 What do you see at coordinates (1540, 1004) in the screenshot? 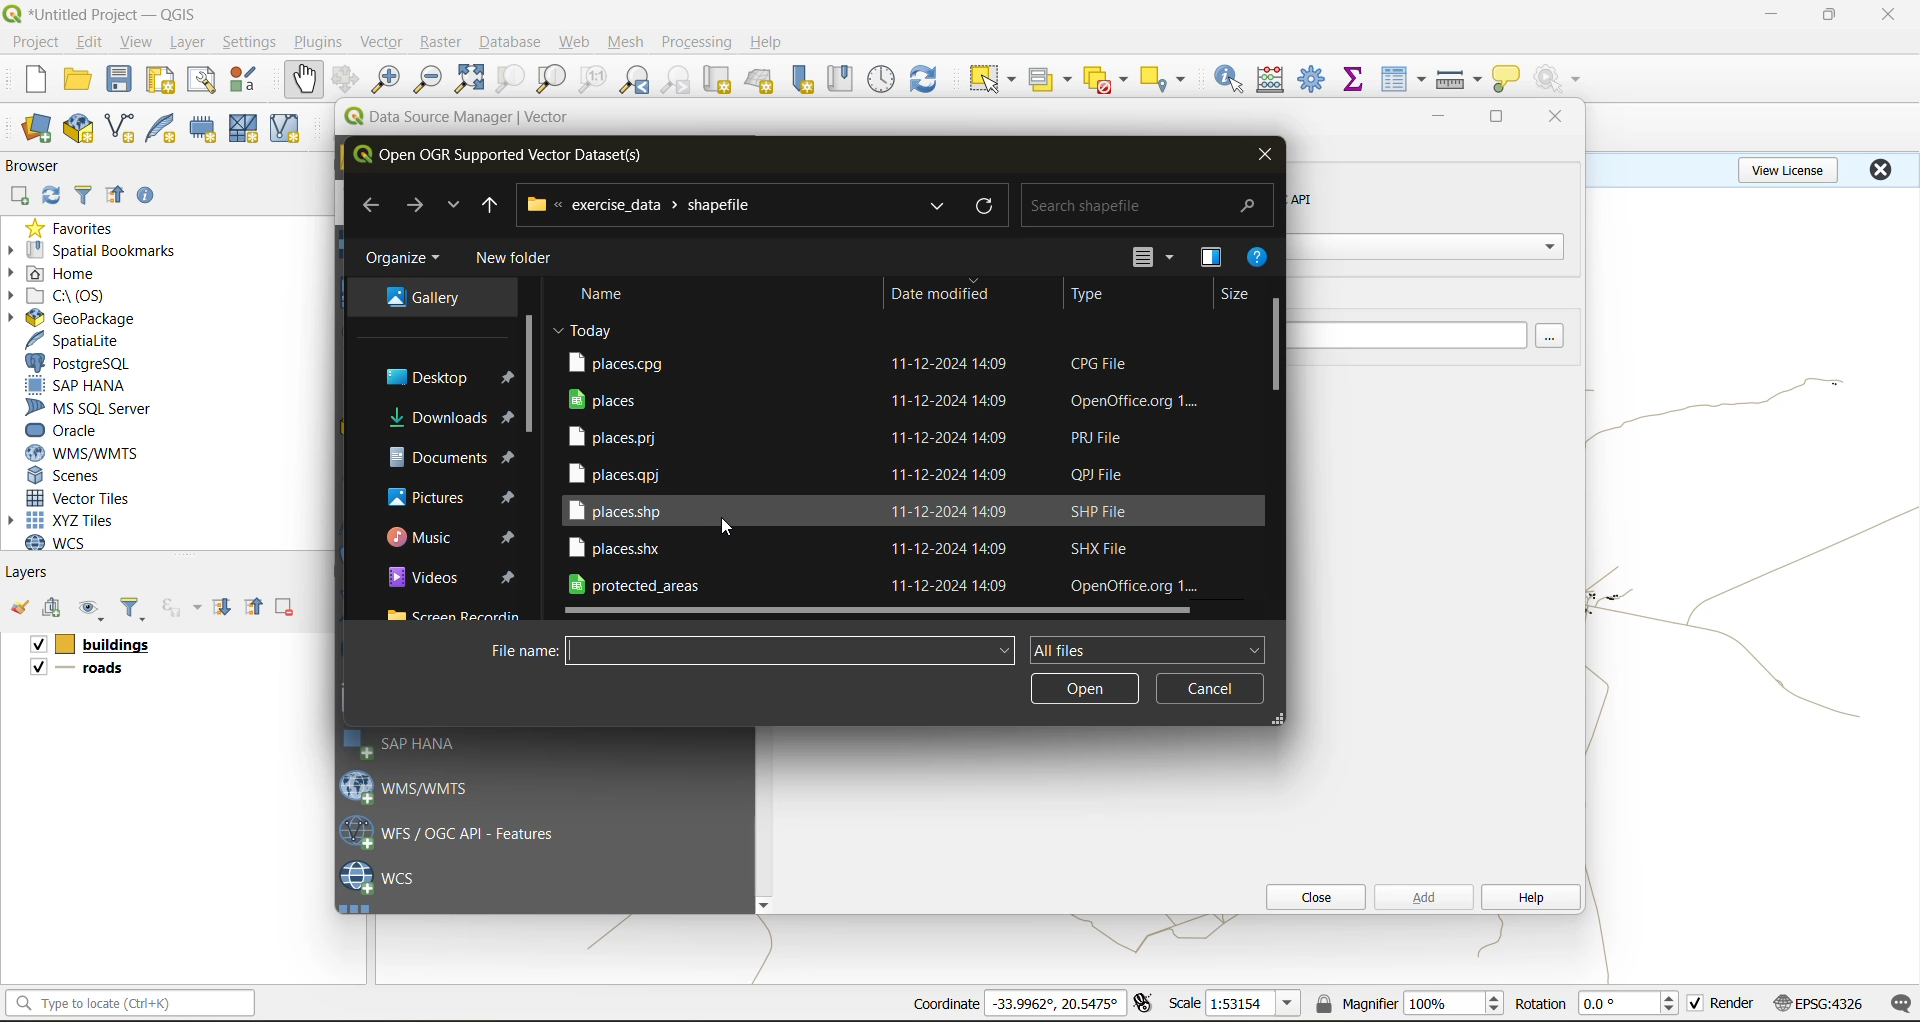
I see `rotation` at bounding box center [1540, 1004].